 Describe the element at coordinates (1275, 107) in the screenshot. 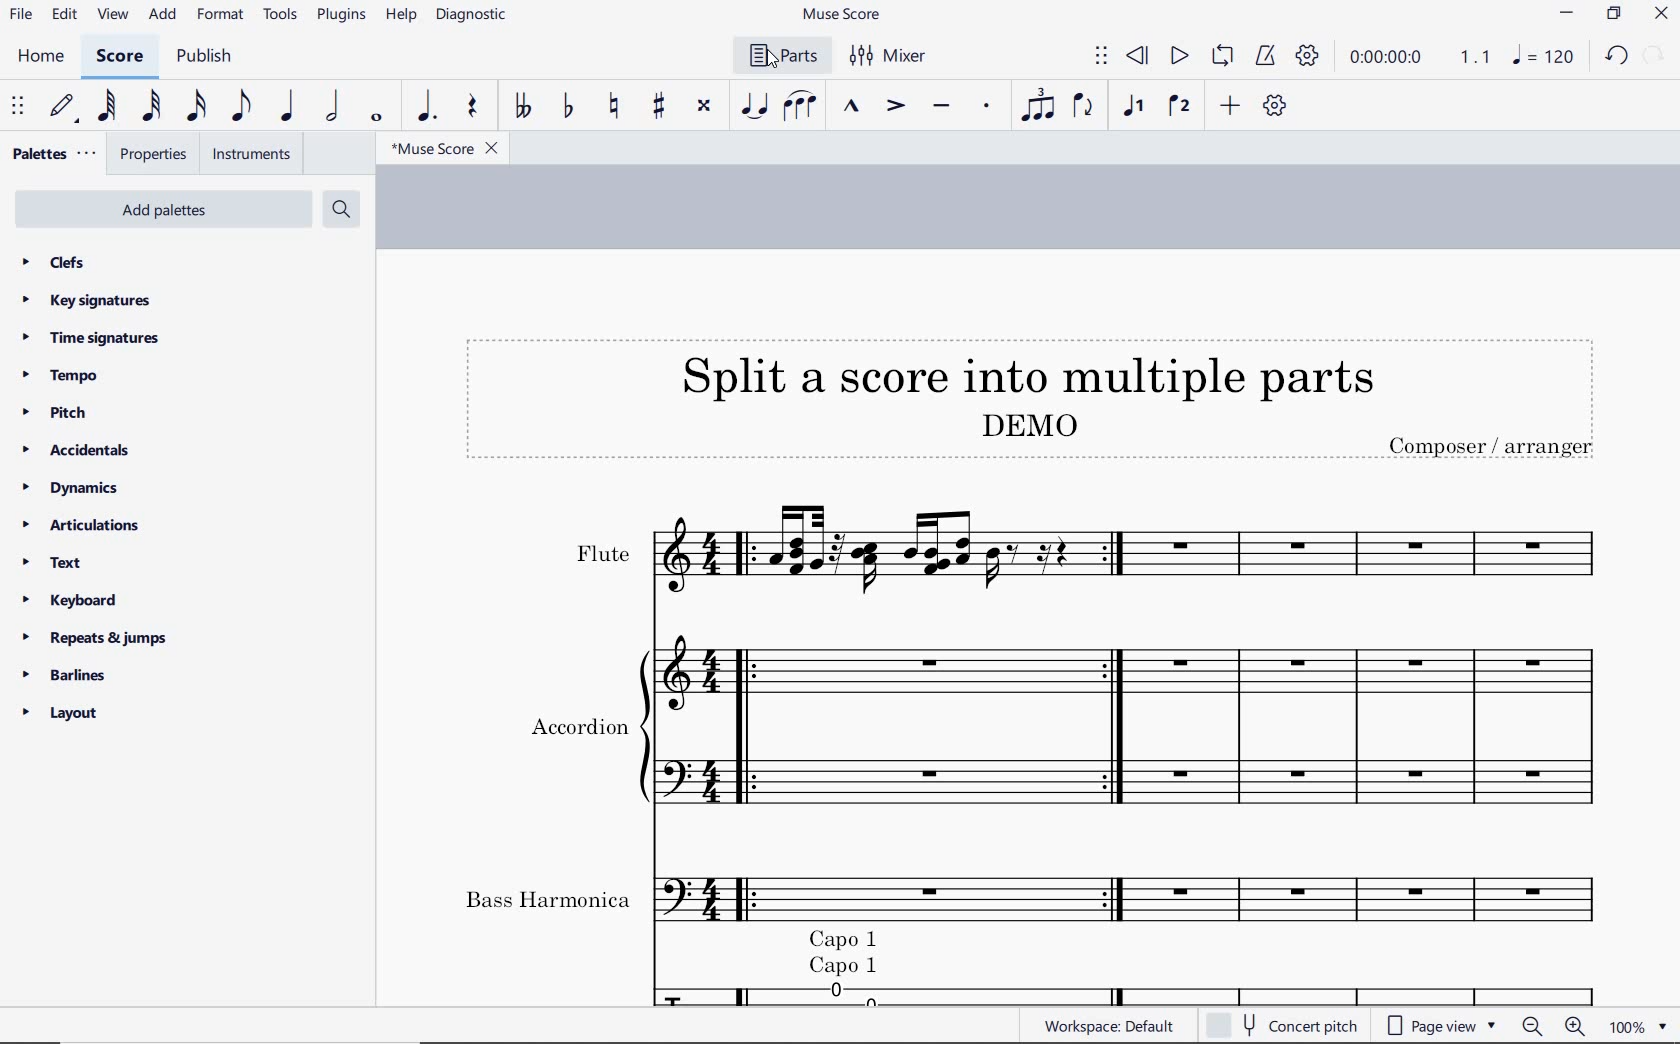

I see `customize toolbar` at that location.